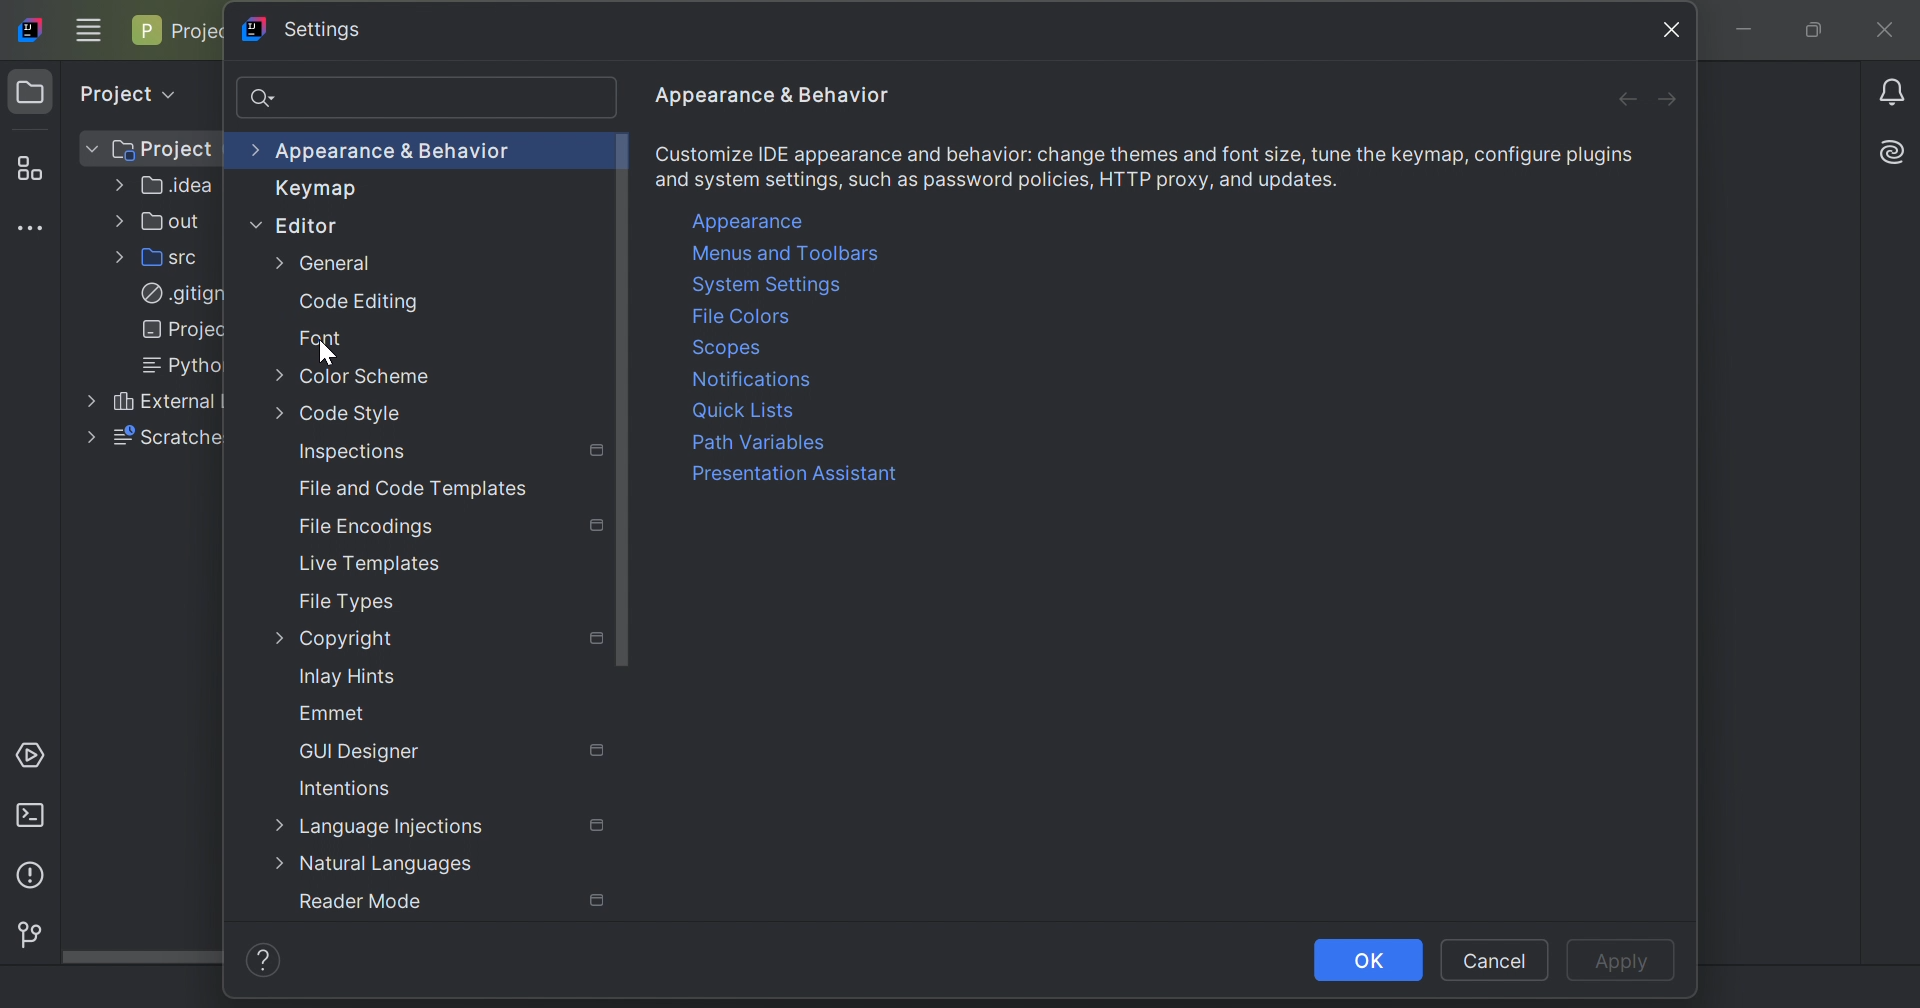  What do you see at coordinates (767, 96) in the screenshot?
I see `Appearance & Behavior` at bounding box center [767, 96].